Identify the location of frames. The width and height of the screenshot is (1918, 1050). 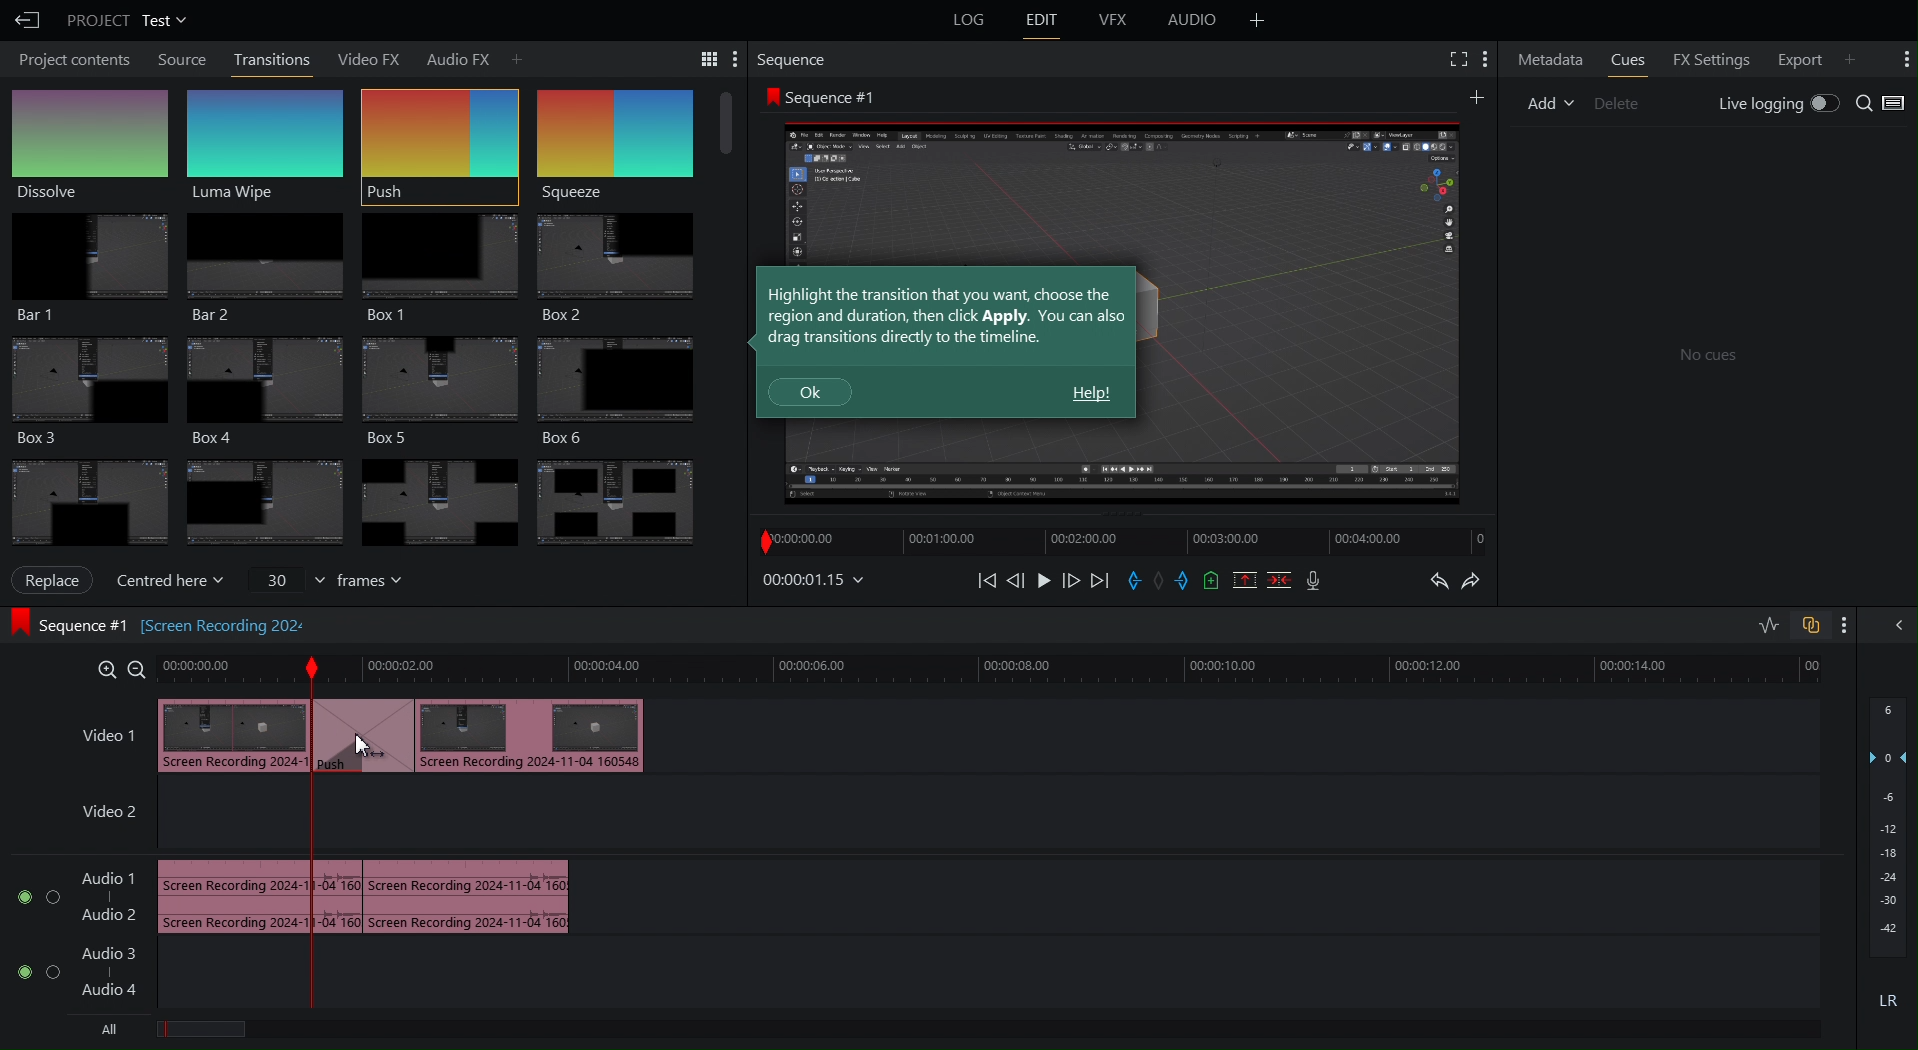
(379, 580).